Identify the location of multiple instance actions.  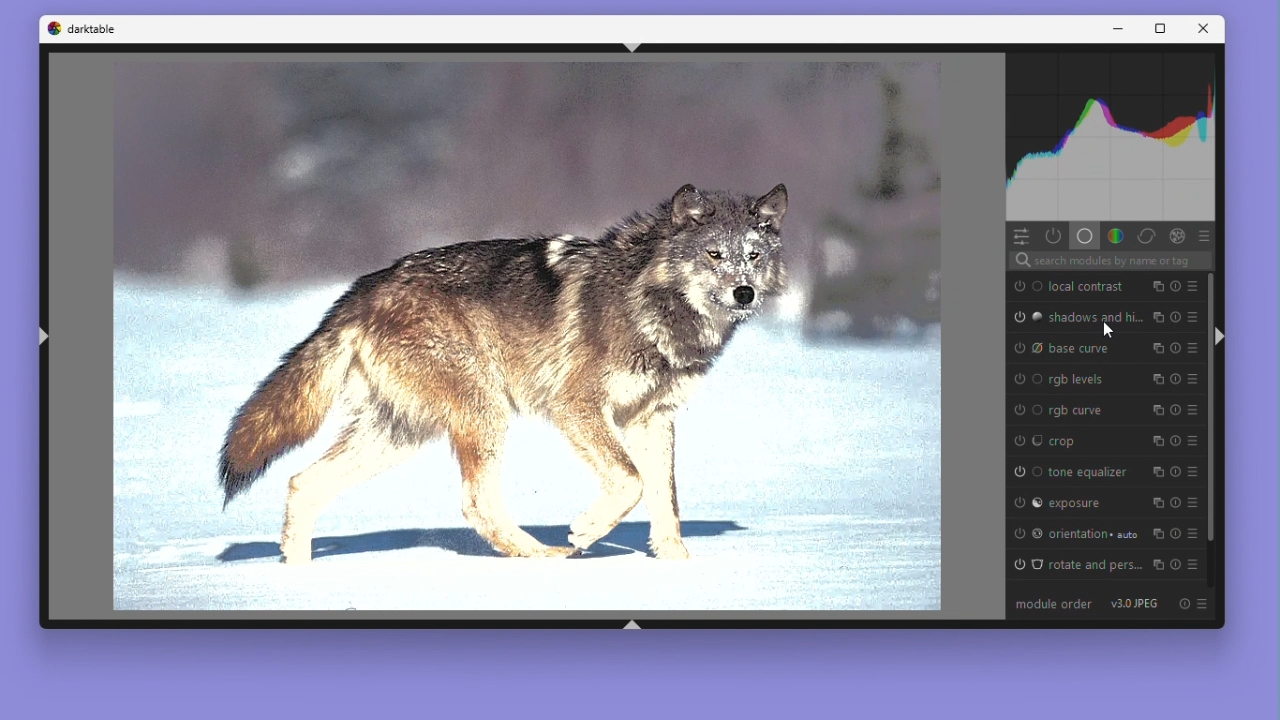
(1157, 287).